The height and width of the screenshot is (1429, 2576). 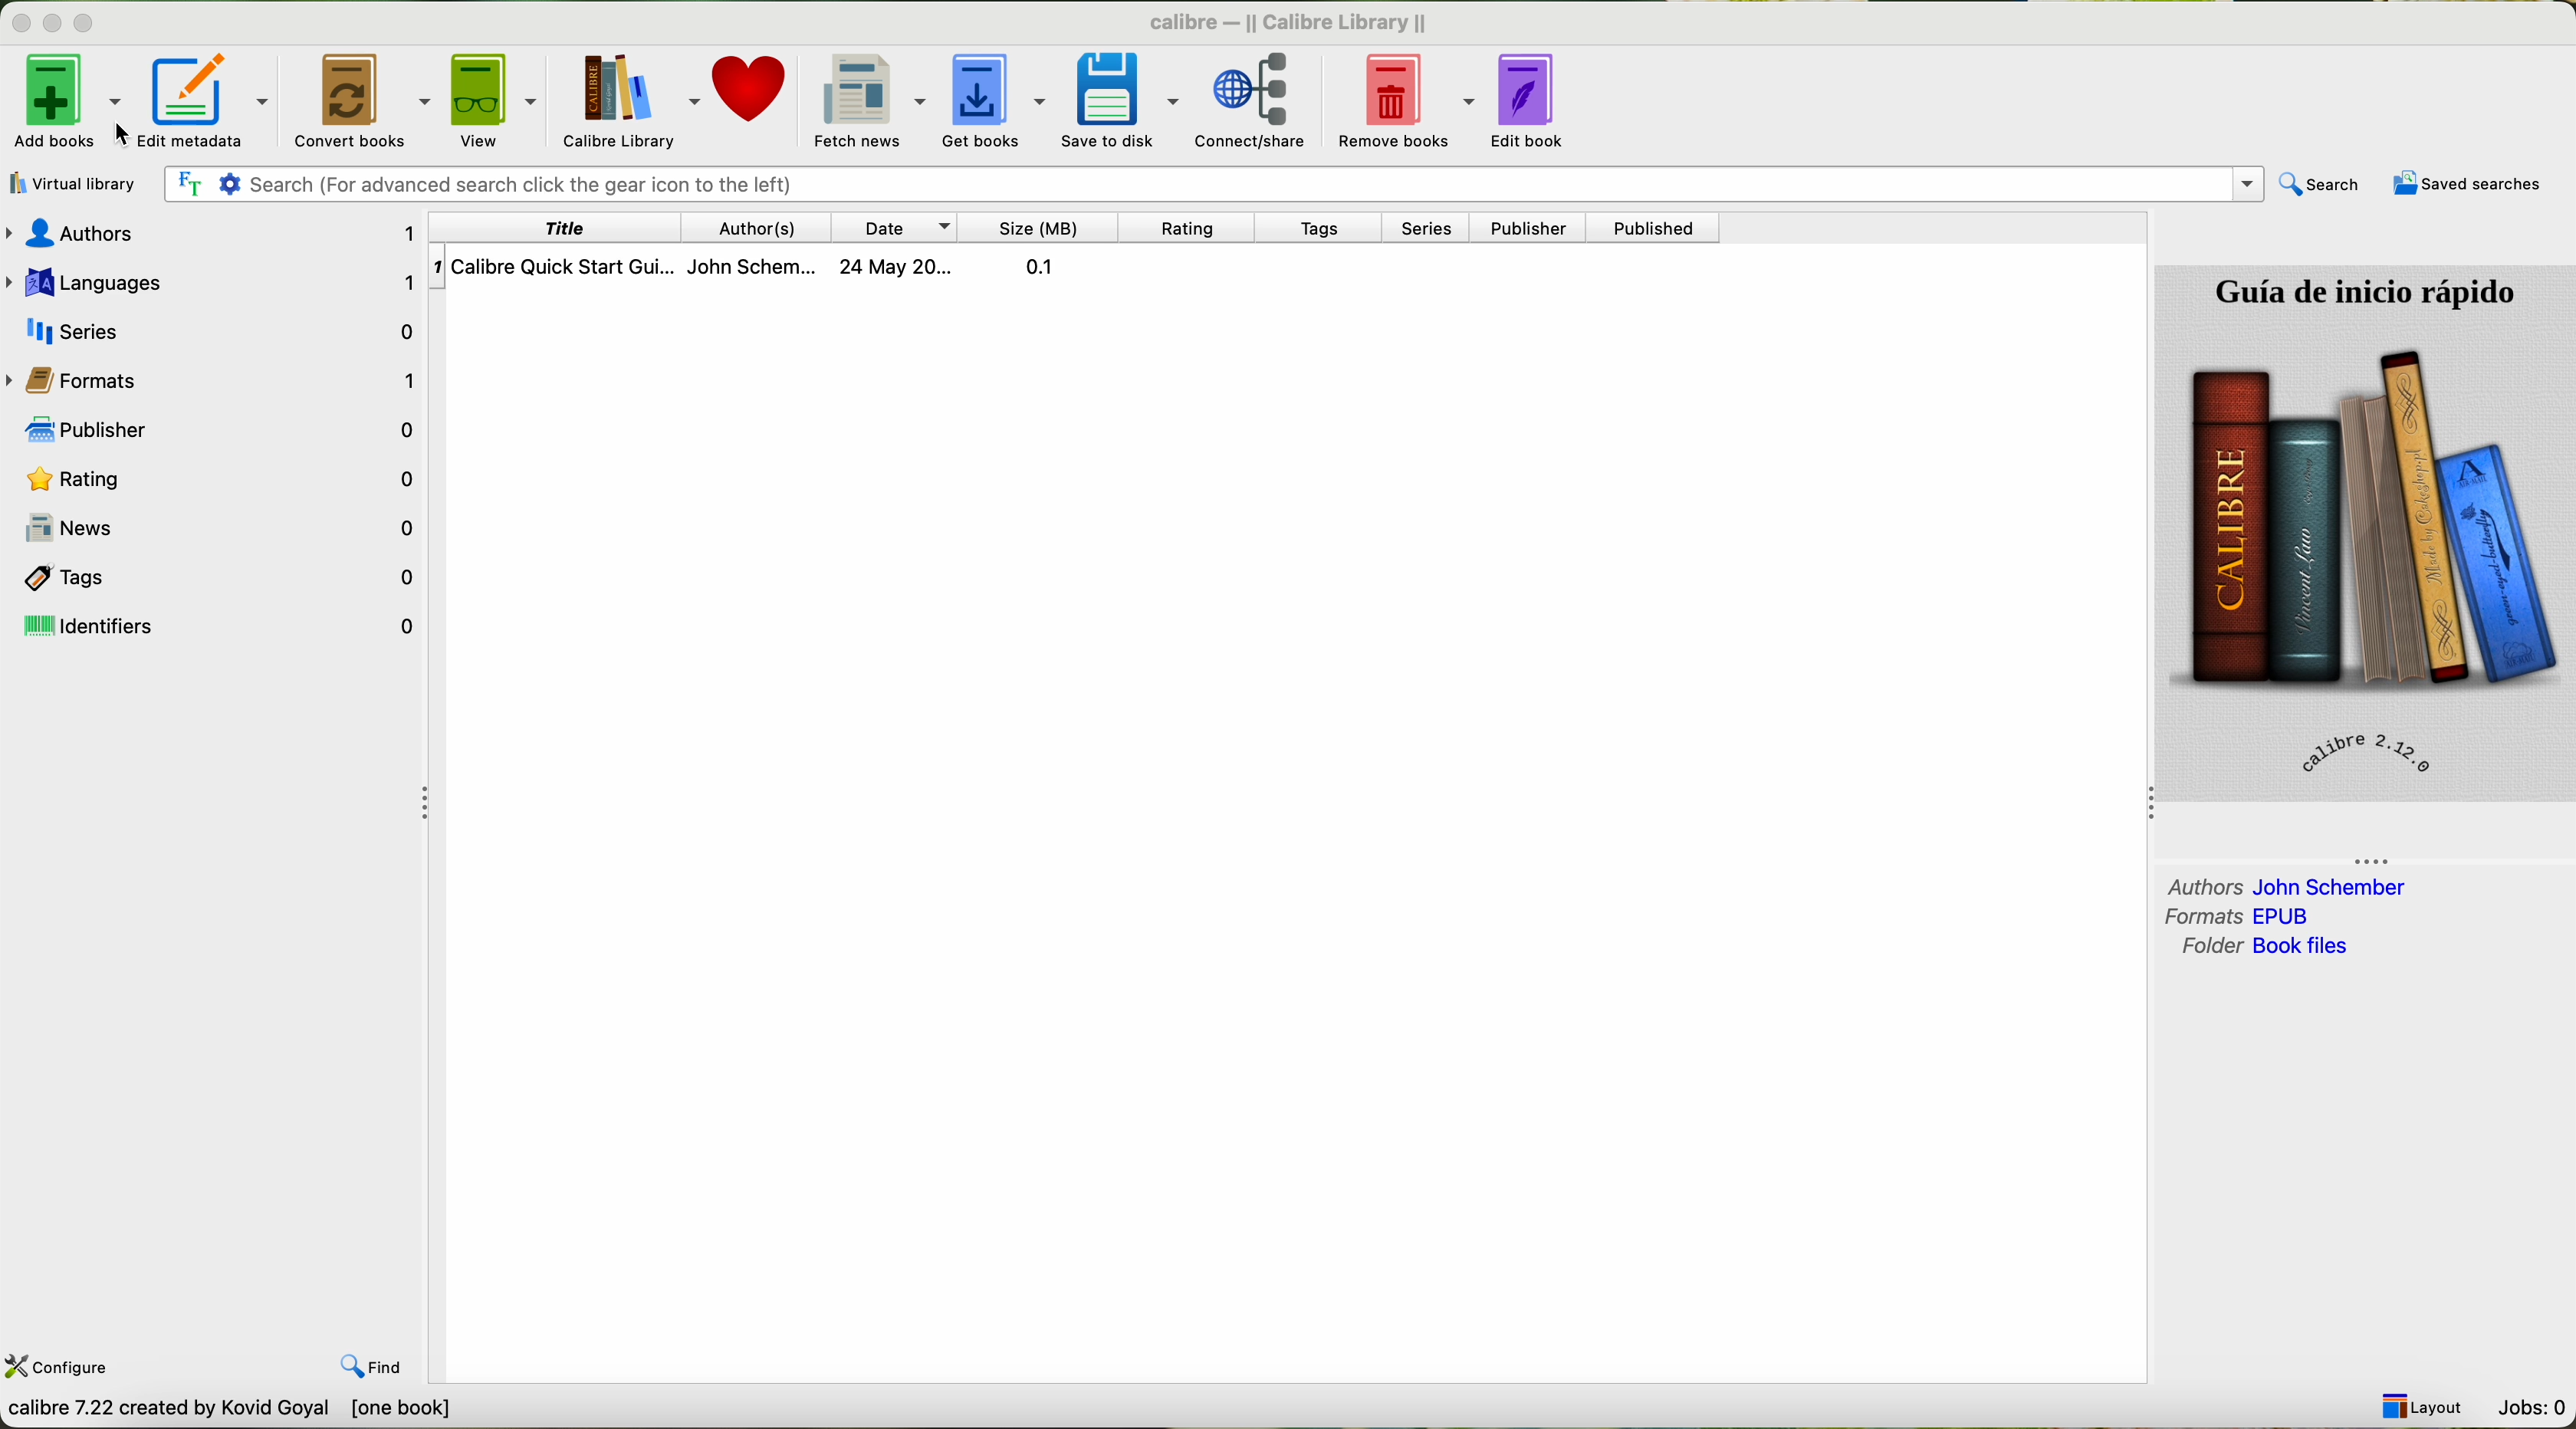 I want to click on authors, so click(x=753, y=226).